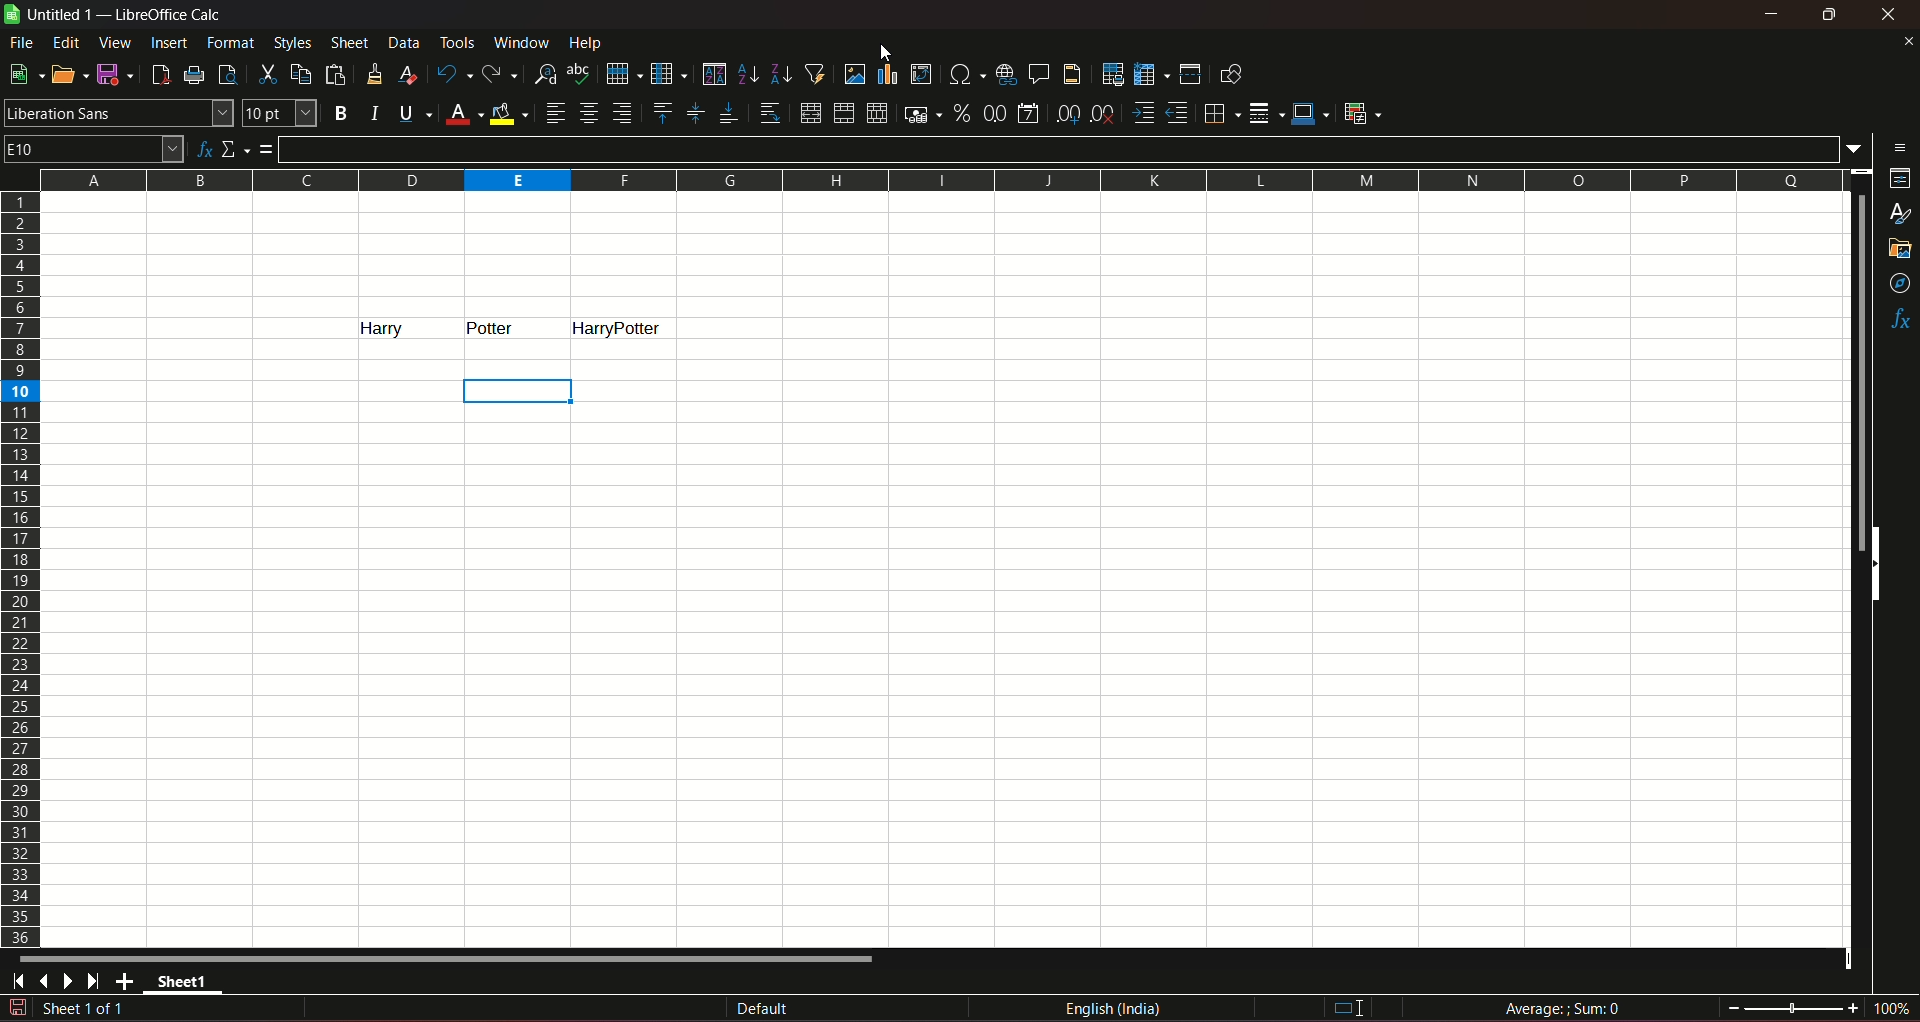  Describe the element at coordinates (20, 1007) in the screenshot. I see `document modified` at that location.